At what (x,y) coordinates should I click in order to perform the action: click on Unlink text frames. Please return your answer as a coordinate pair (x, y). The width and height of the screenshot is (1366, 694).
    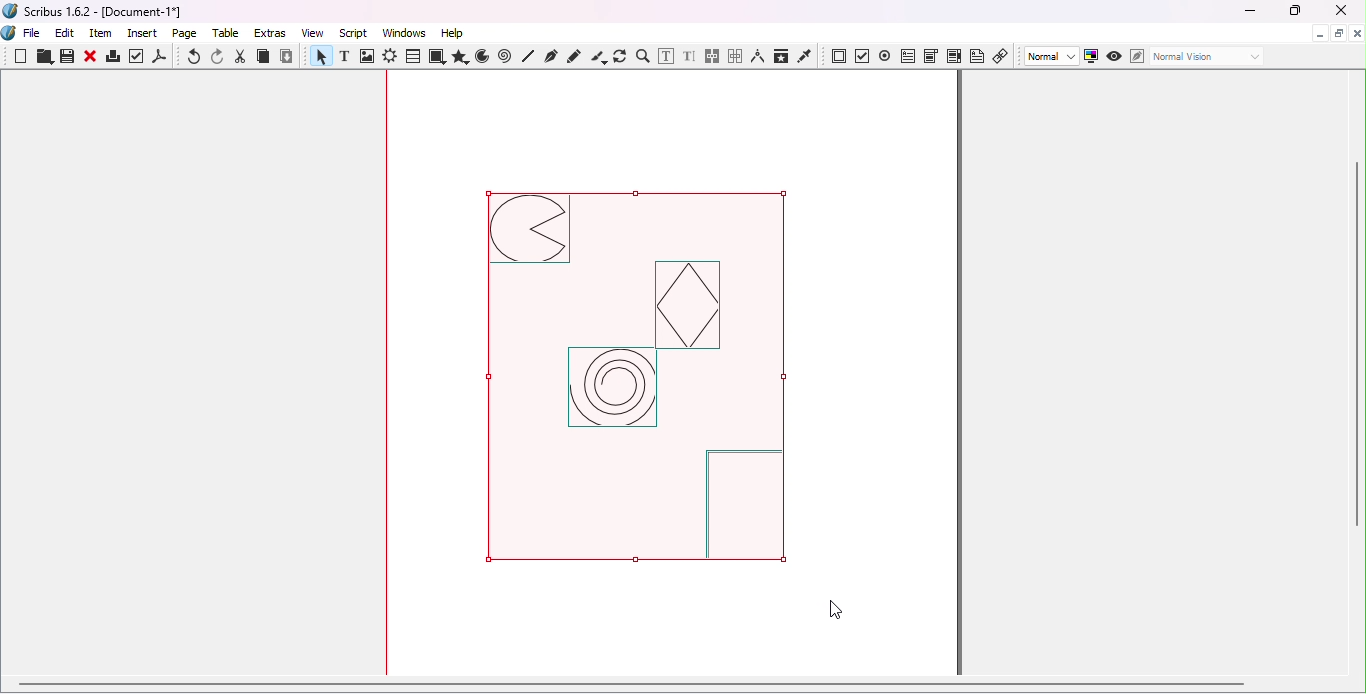
    Looking at the image, I should click on (735, 56).